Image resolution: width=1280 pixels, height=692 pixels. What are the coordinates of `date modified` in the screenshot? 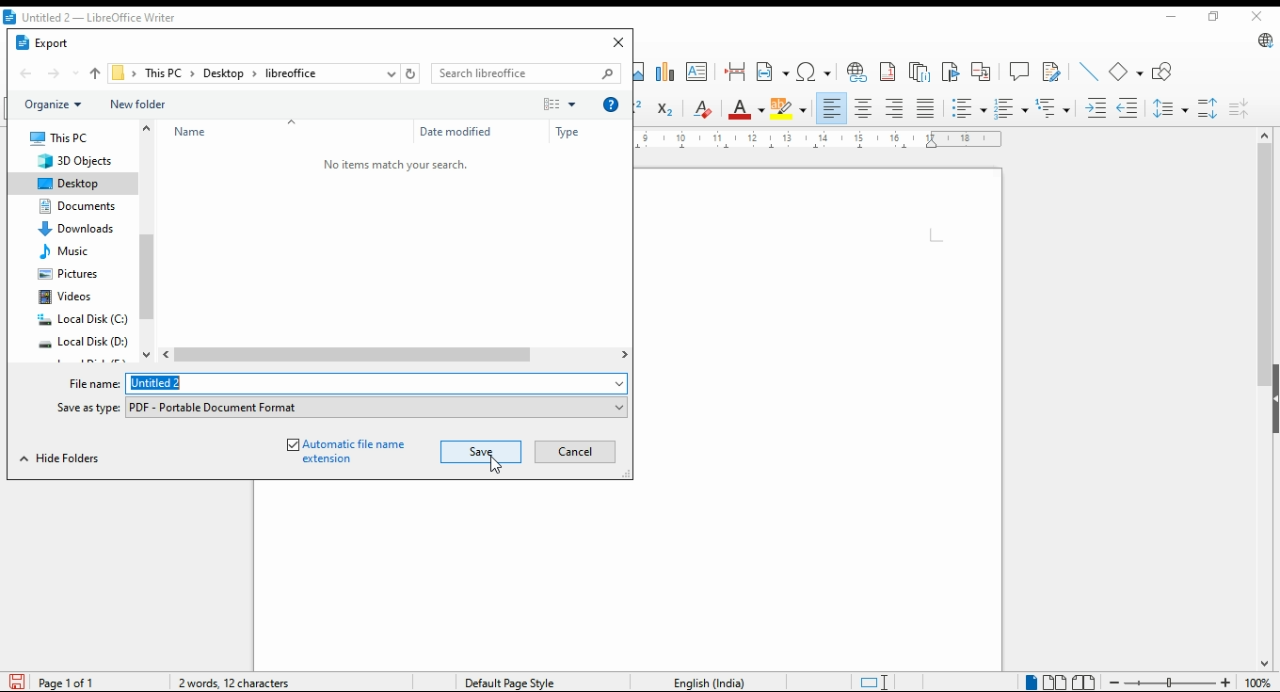 It's located at (455, 131).